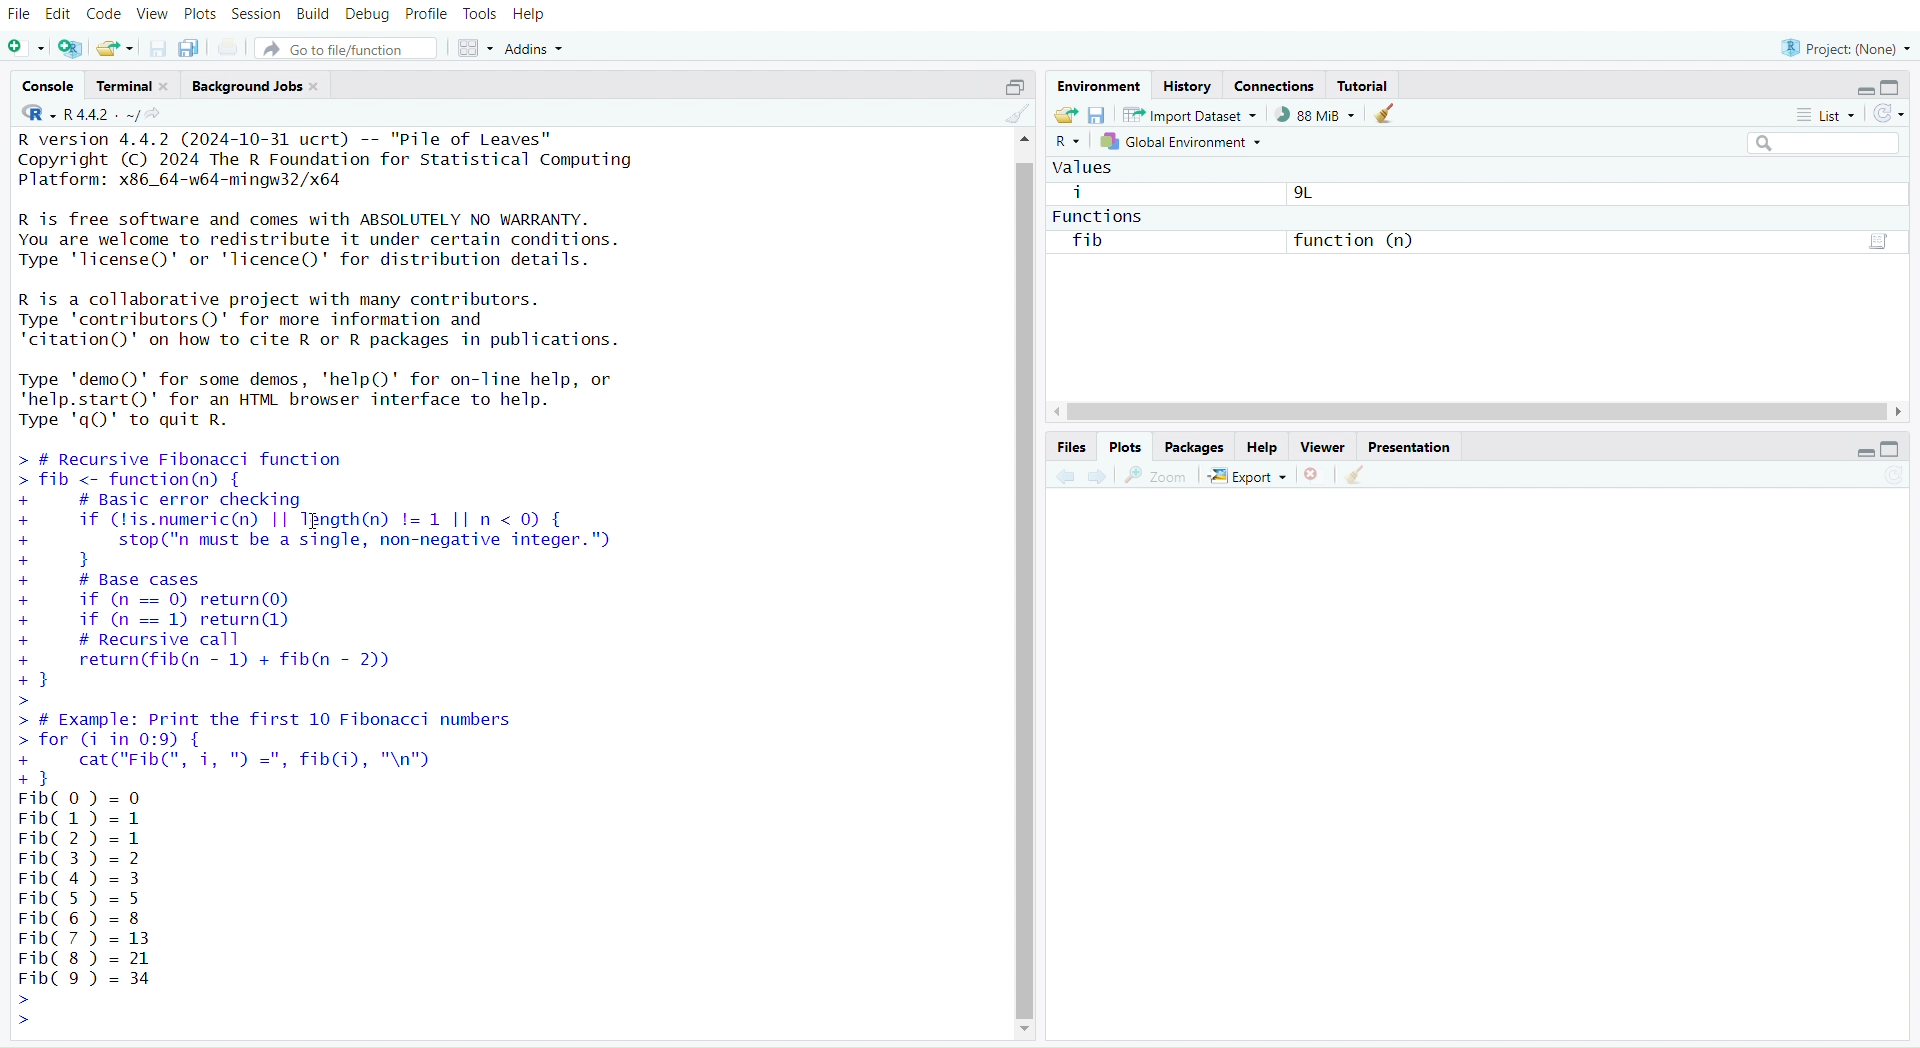  I want to click on environment, so click(1096, 86).